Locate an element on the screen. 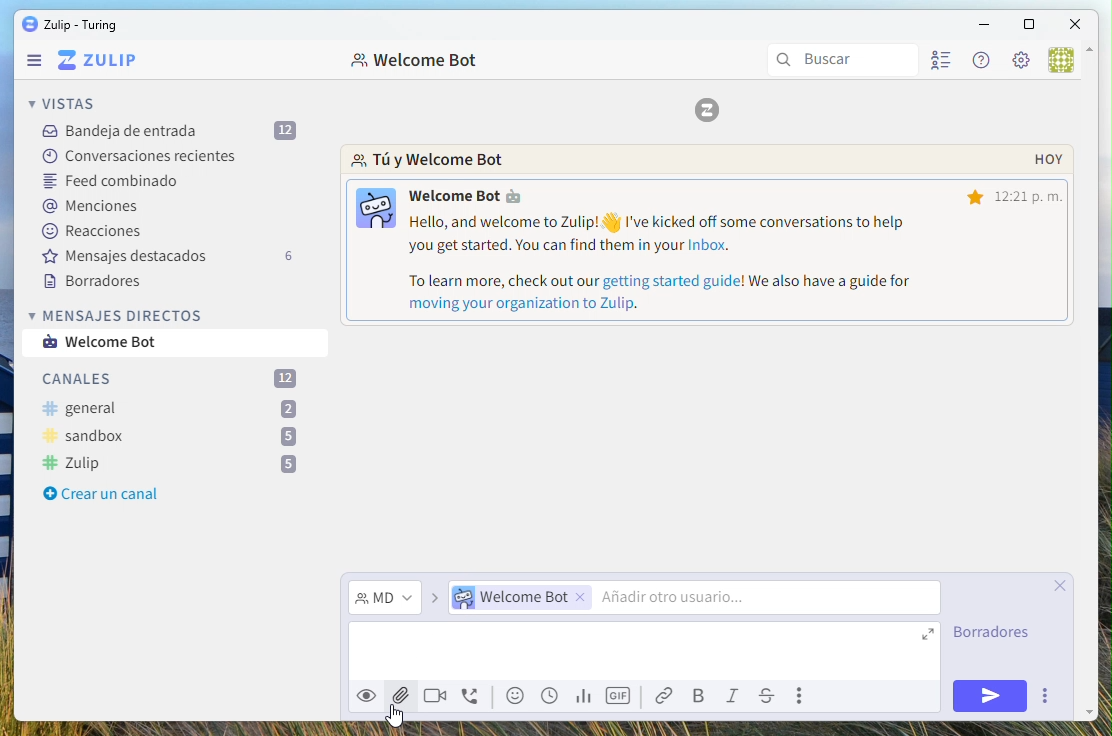 The image size is (1112, 736). close is located at coordinates (1065, 585).